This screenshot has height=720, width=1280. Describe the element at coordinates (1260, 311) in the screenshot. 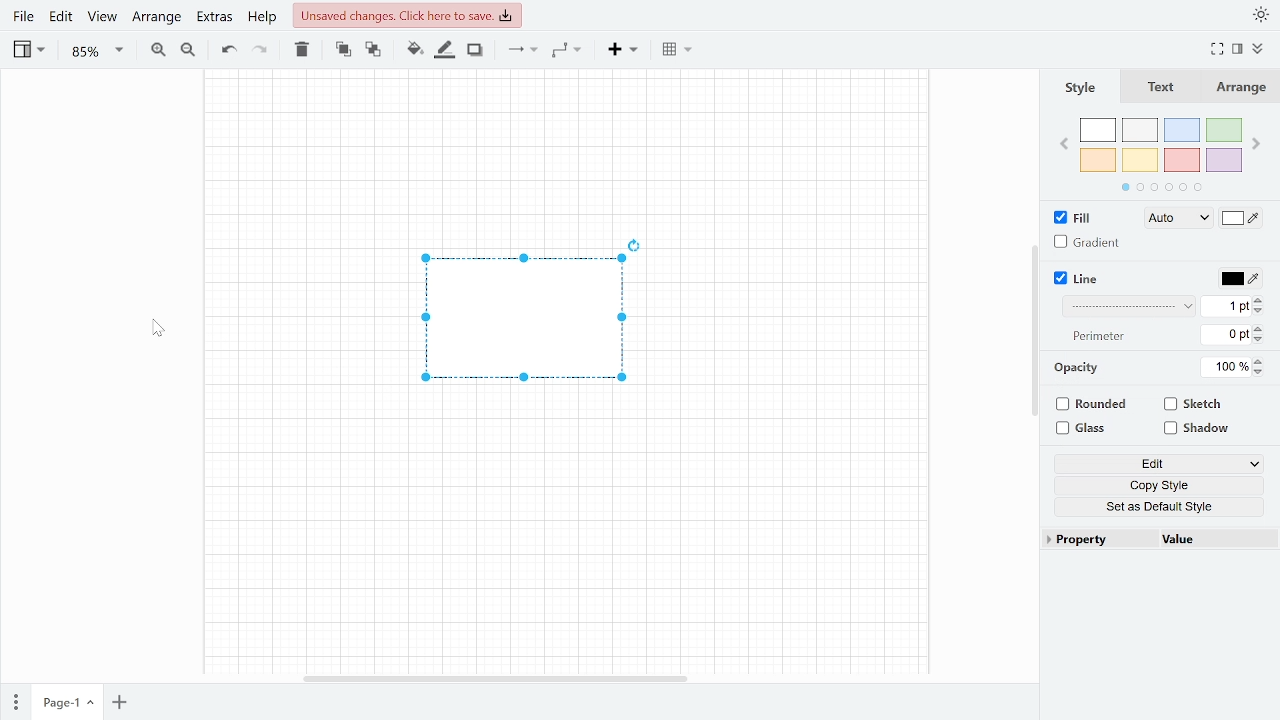

I see `Decrease linewidth` at that location.